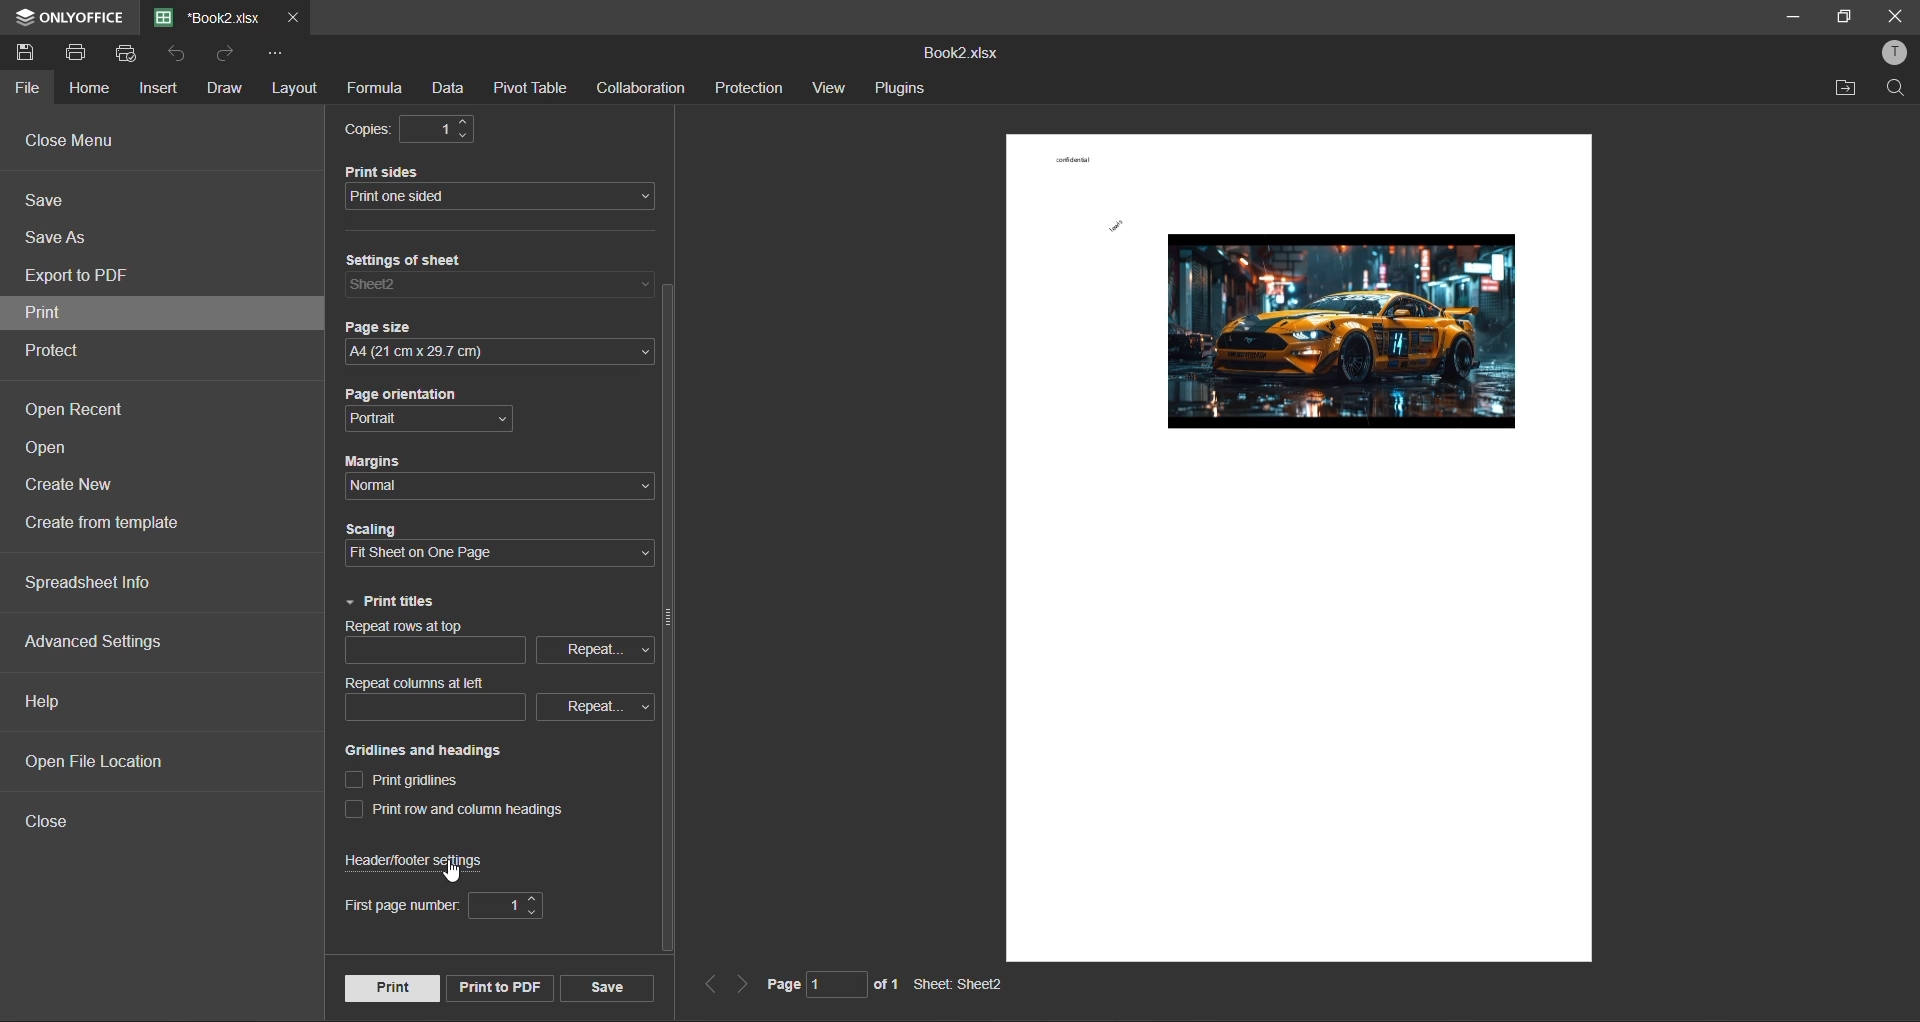 The width and height of the screenshot is (1920, 1022). Describe the element at coordinates (387, 170) in the screenshot. I see `Print sides` at that location.